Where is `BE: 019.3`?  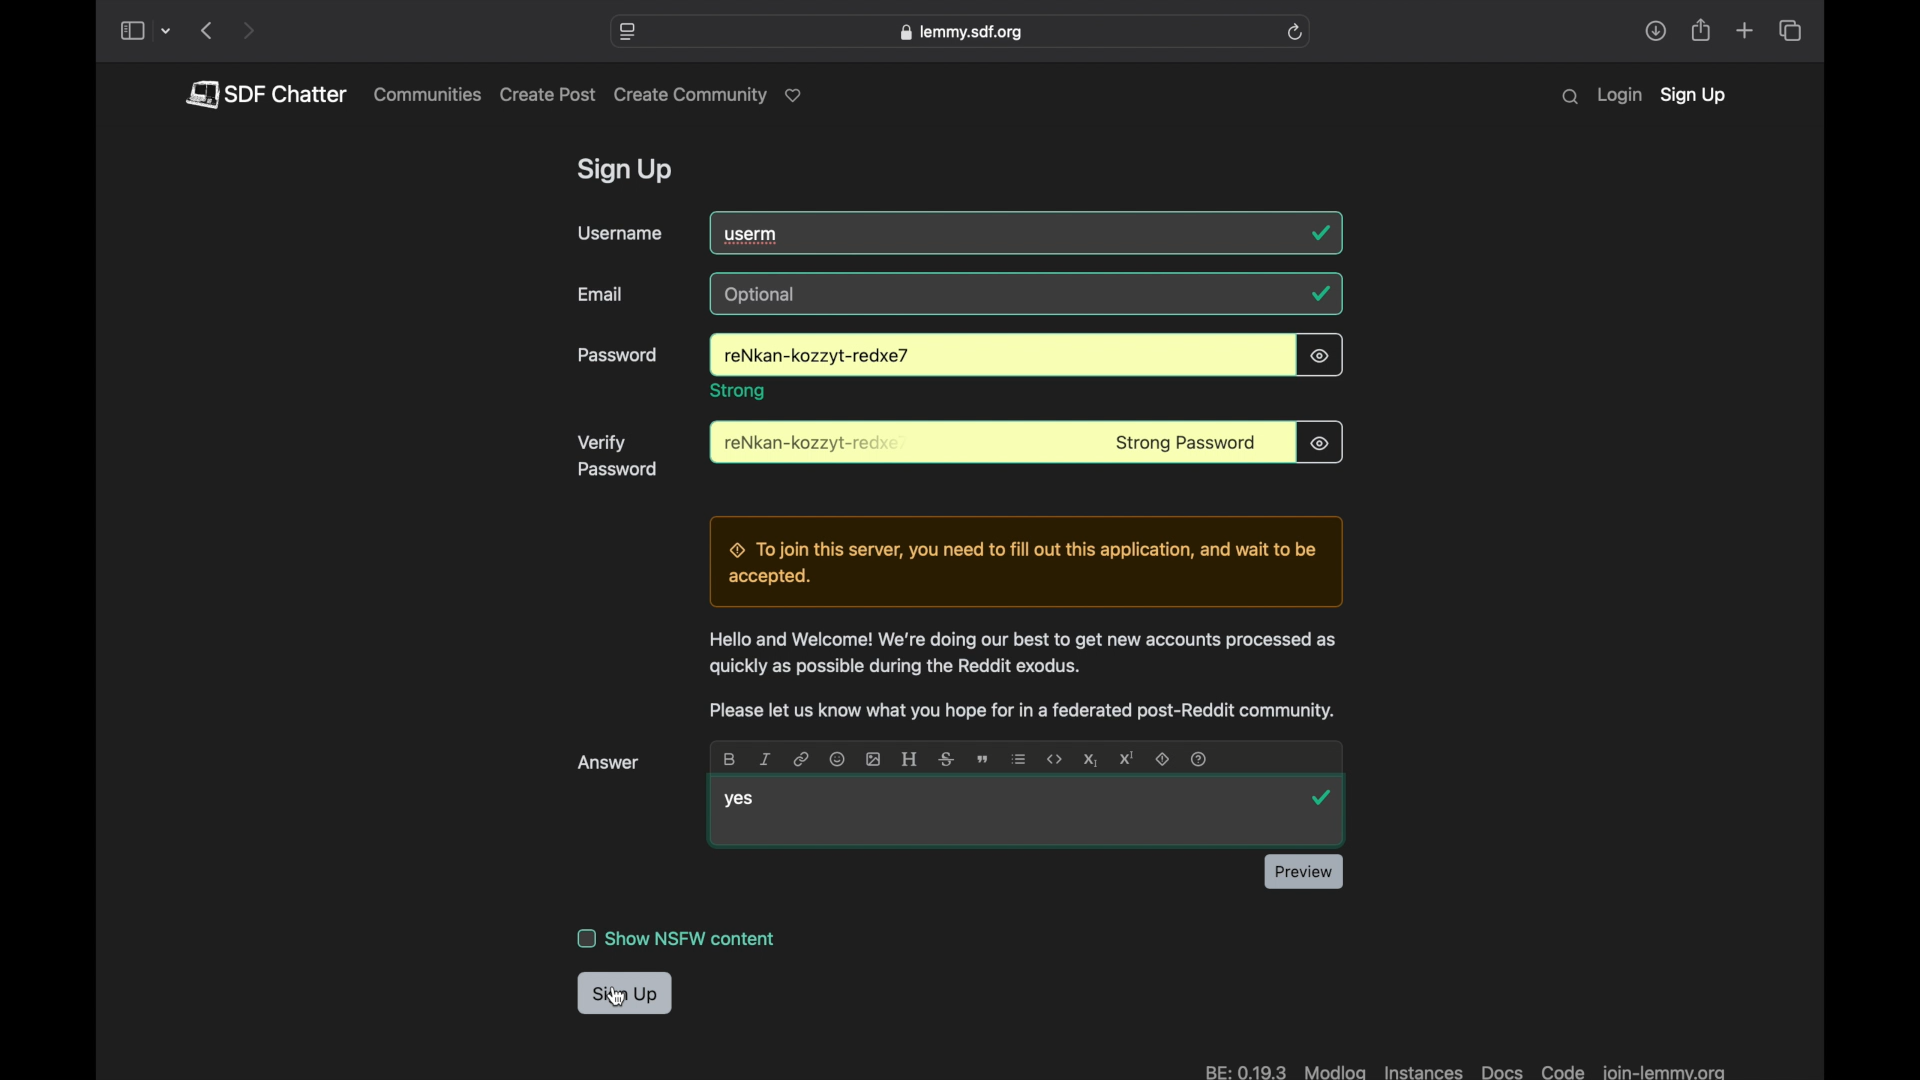 BE: 019.3 is located at coordinates (1243, 1069).